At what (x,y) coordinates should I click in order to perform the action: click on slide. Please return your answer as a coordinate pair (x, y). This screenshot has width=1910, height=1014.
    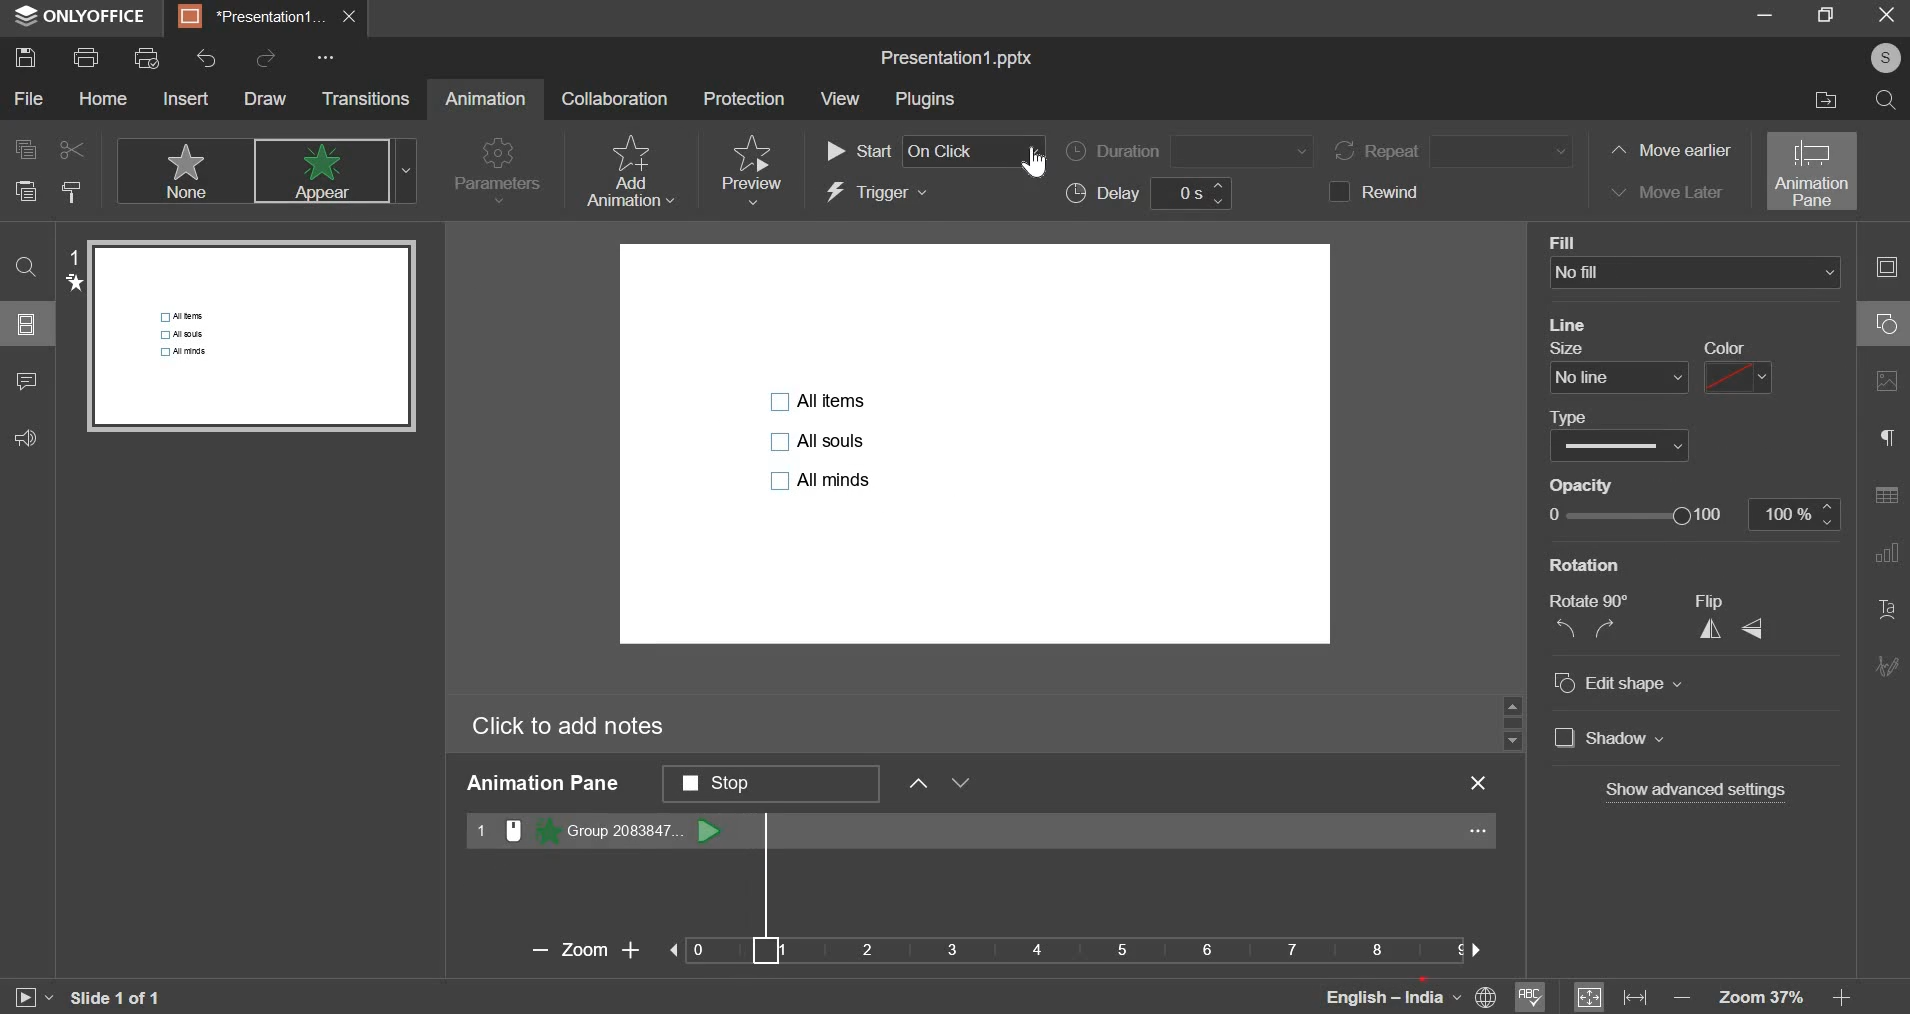
    Looking at the image, I should click on (29, 324).